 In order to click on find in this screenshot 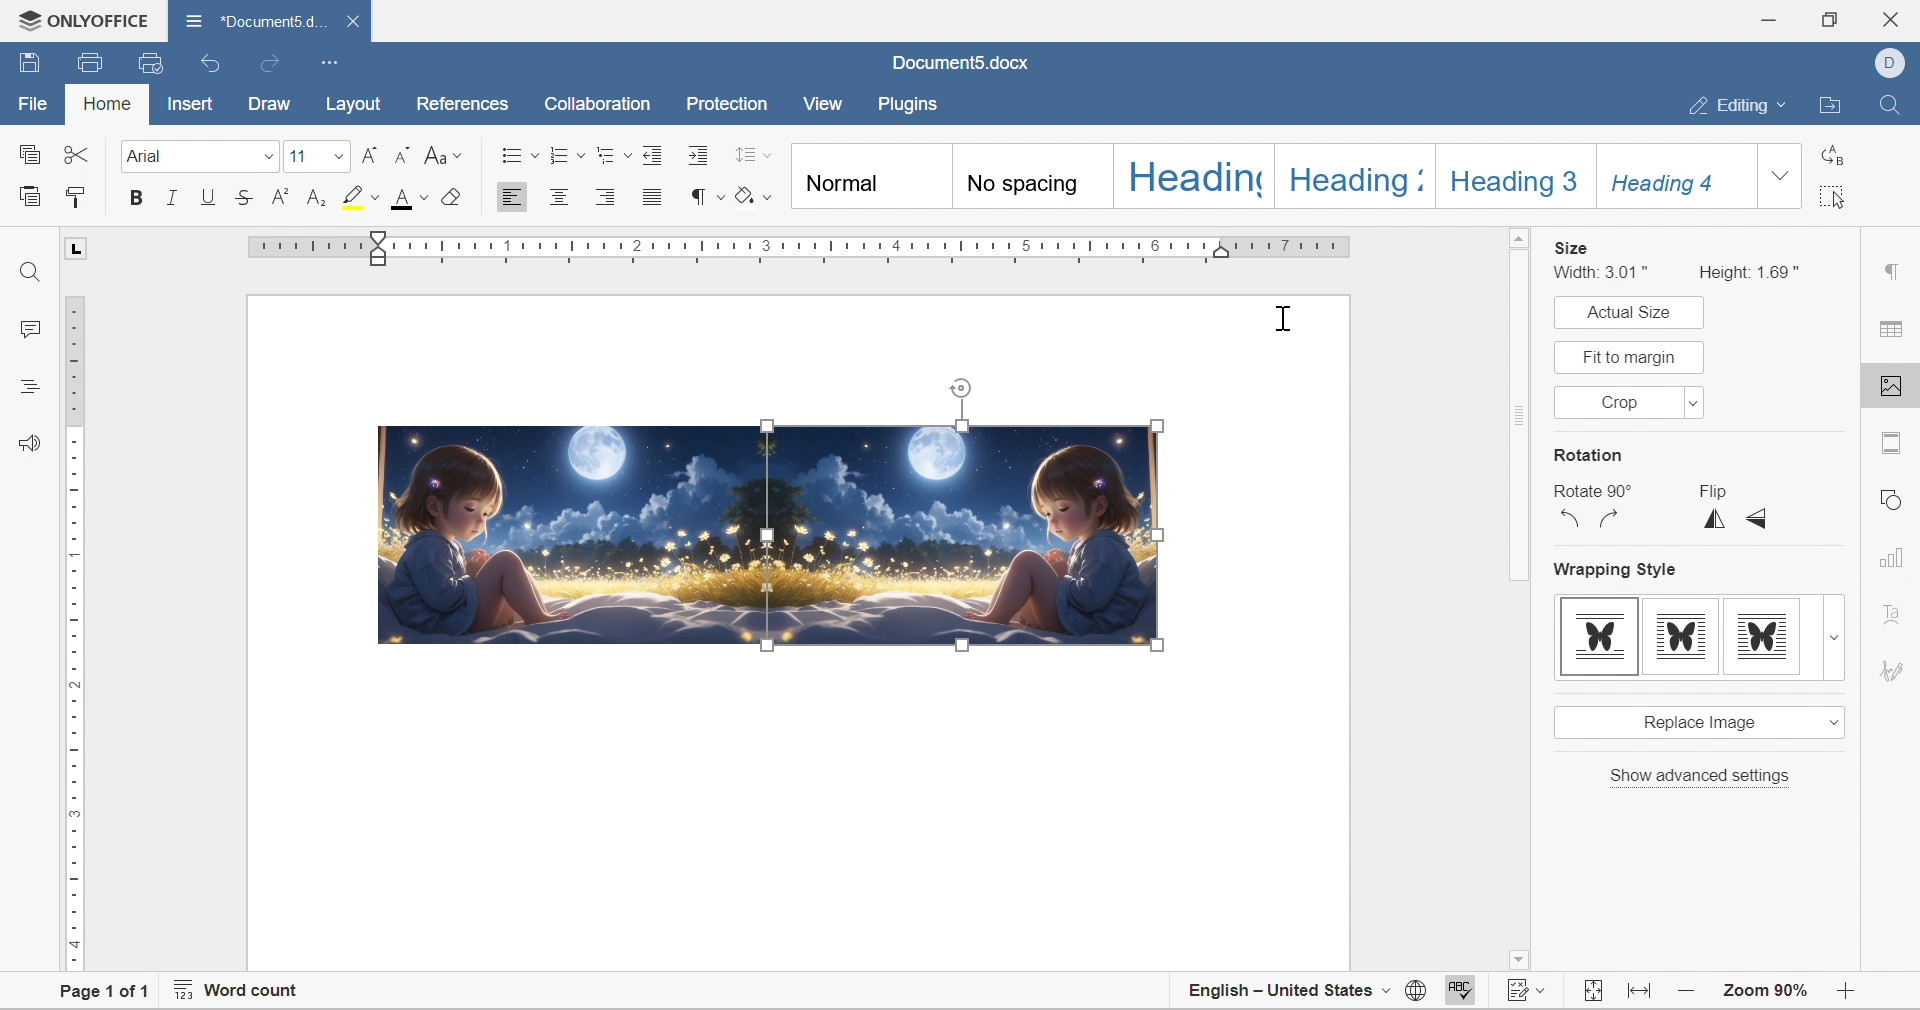, I will do `click(1891, 105)`.